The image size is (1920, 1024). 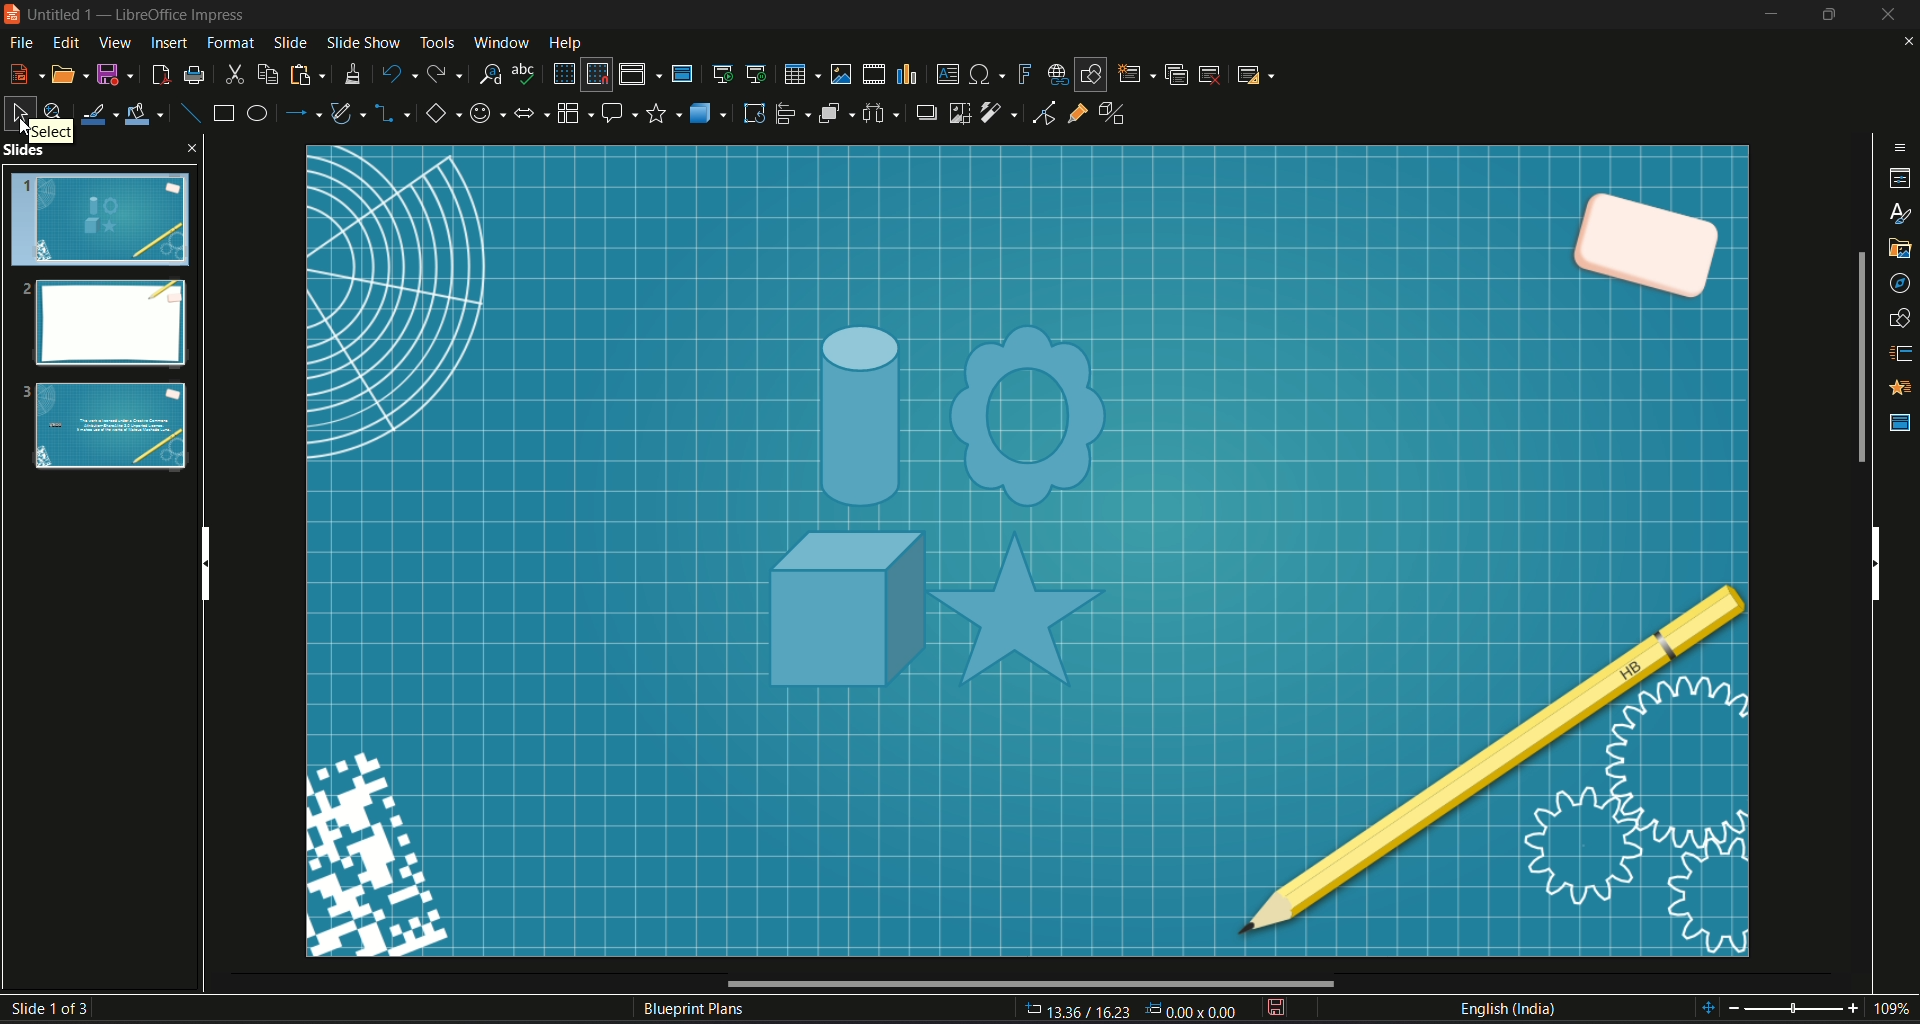 What do you see at coordinates (101, 312) in the screenshot?
I see `Slides` at bounding box center [101, 312].